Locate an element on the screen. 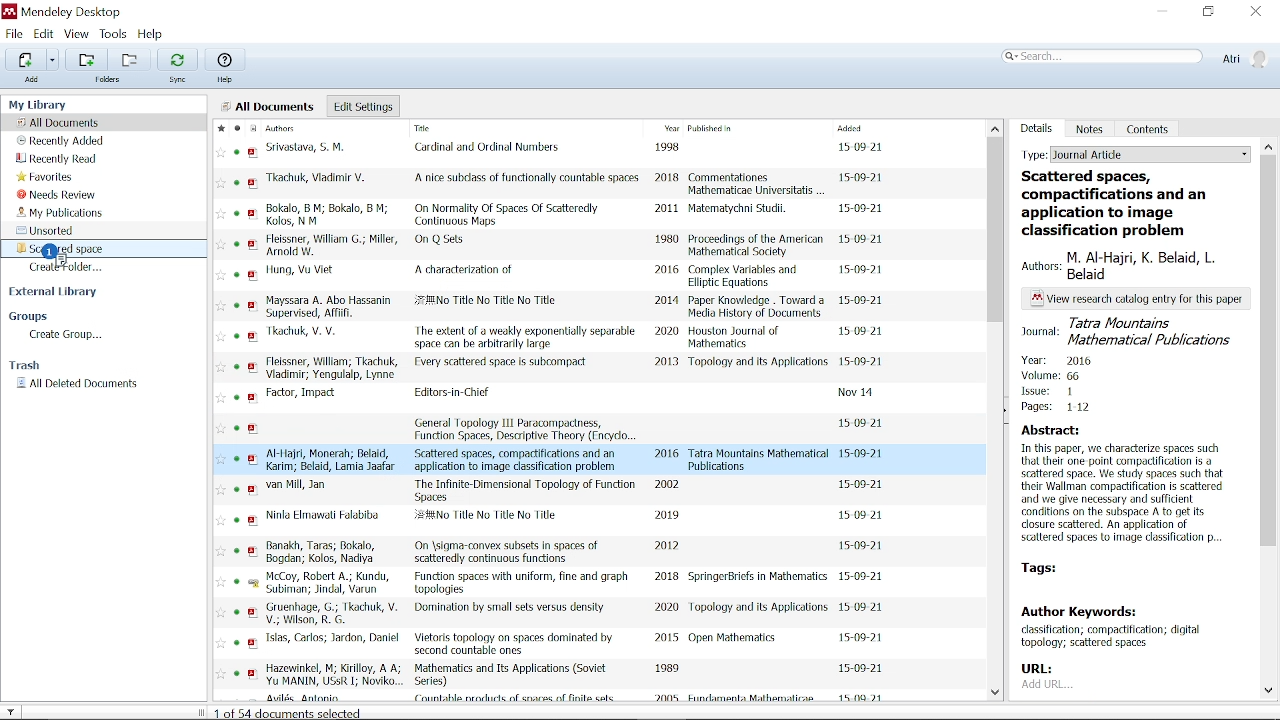 Image resolution: width=1280 pixels, height=720 pixels. title is located at coordinates (509, 213).